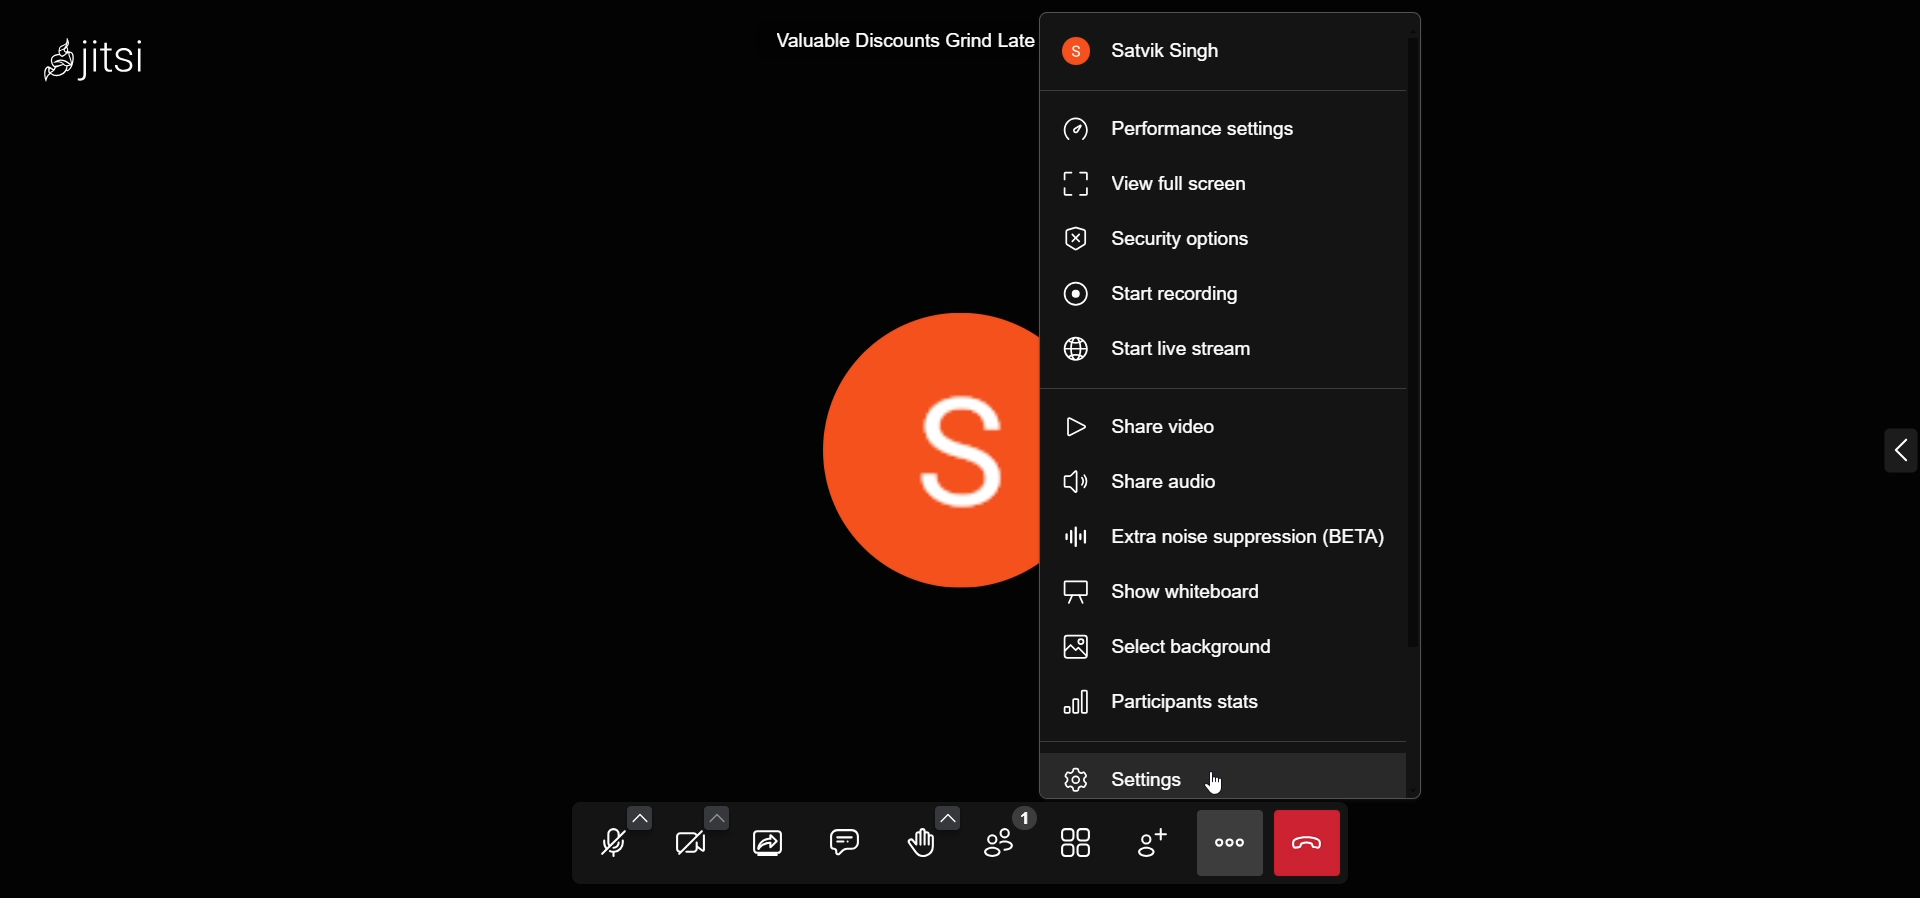  Describe the element at coordinates (923, 847) in the screenshot. I see `raise hand` at that location.